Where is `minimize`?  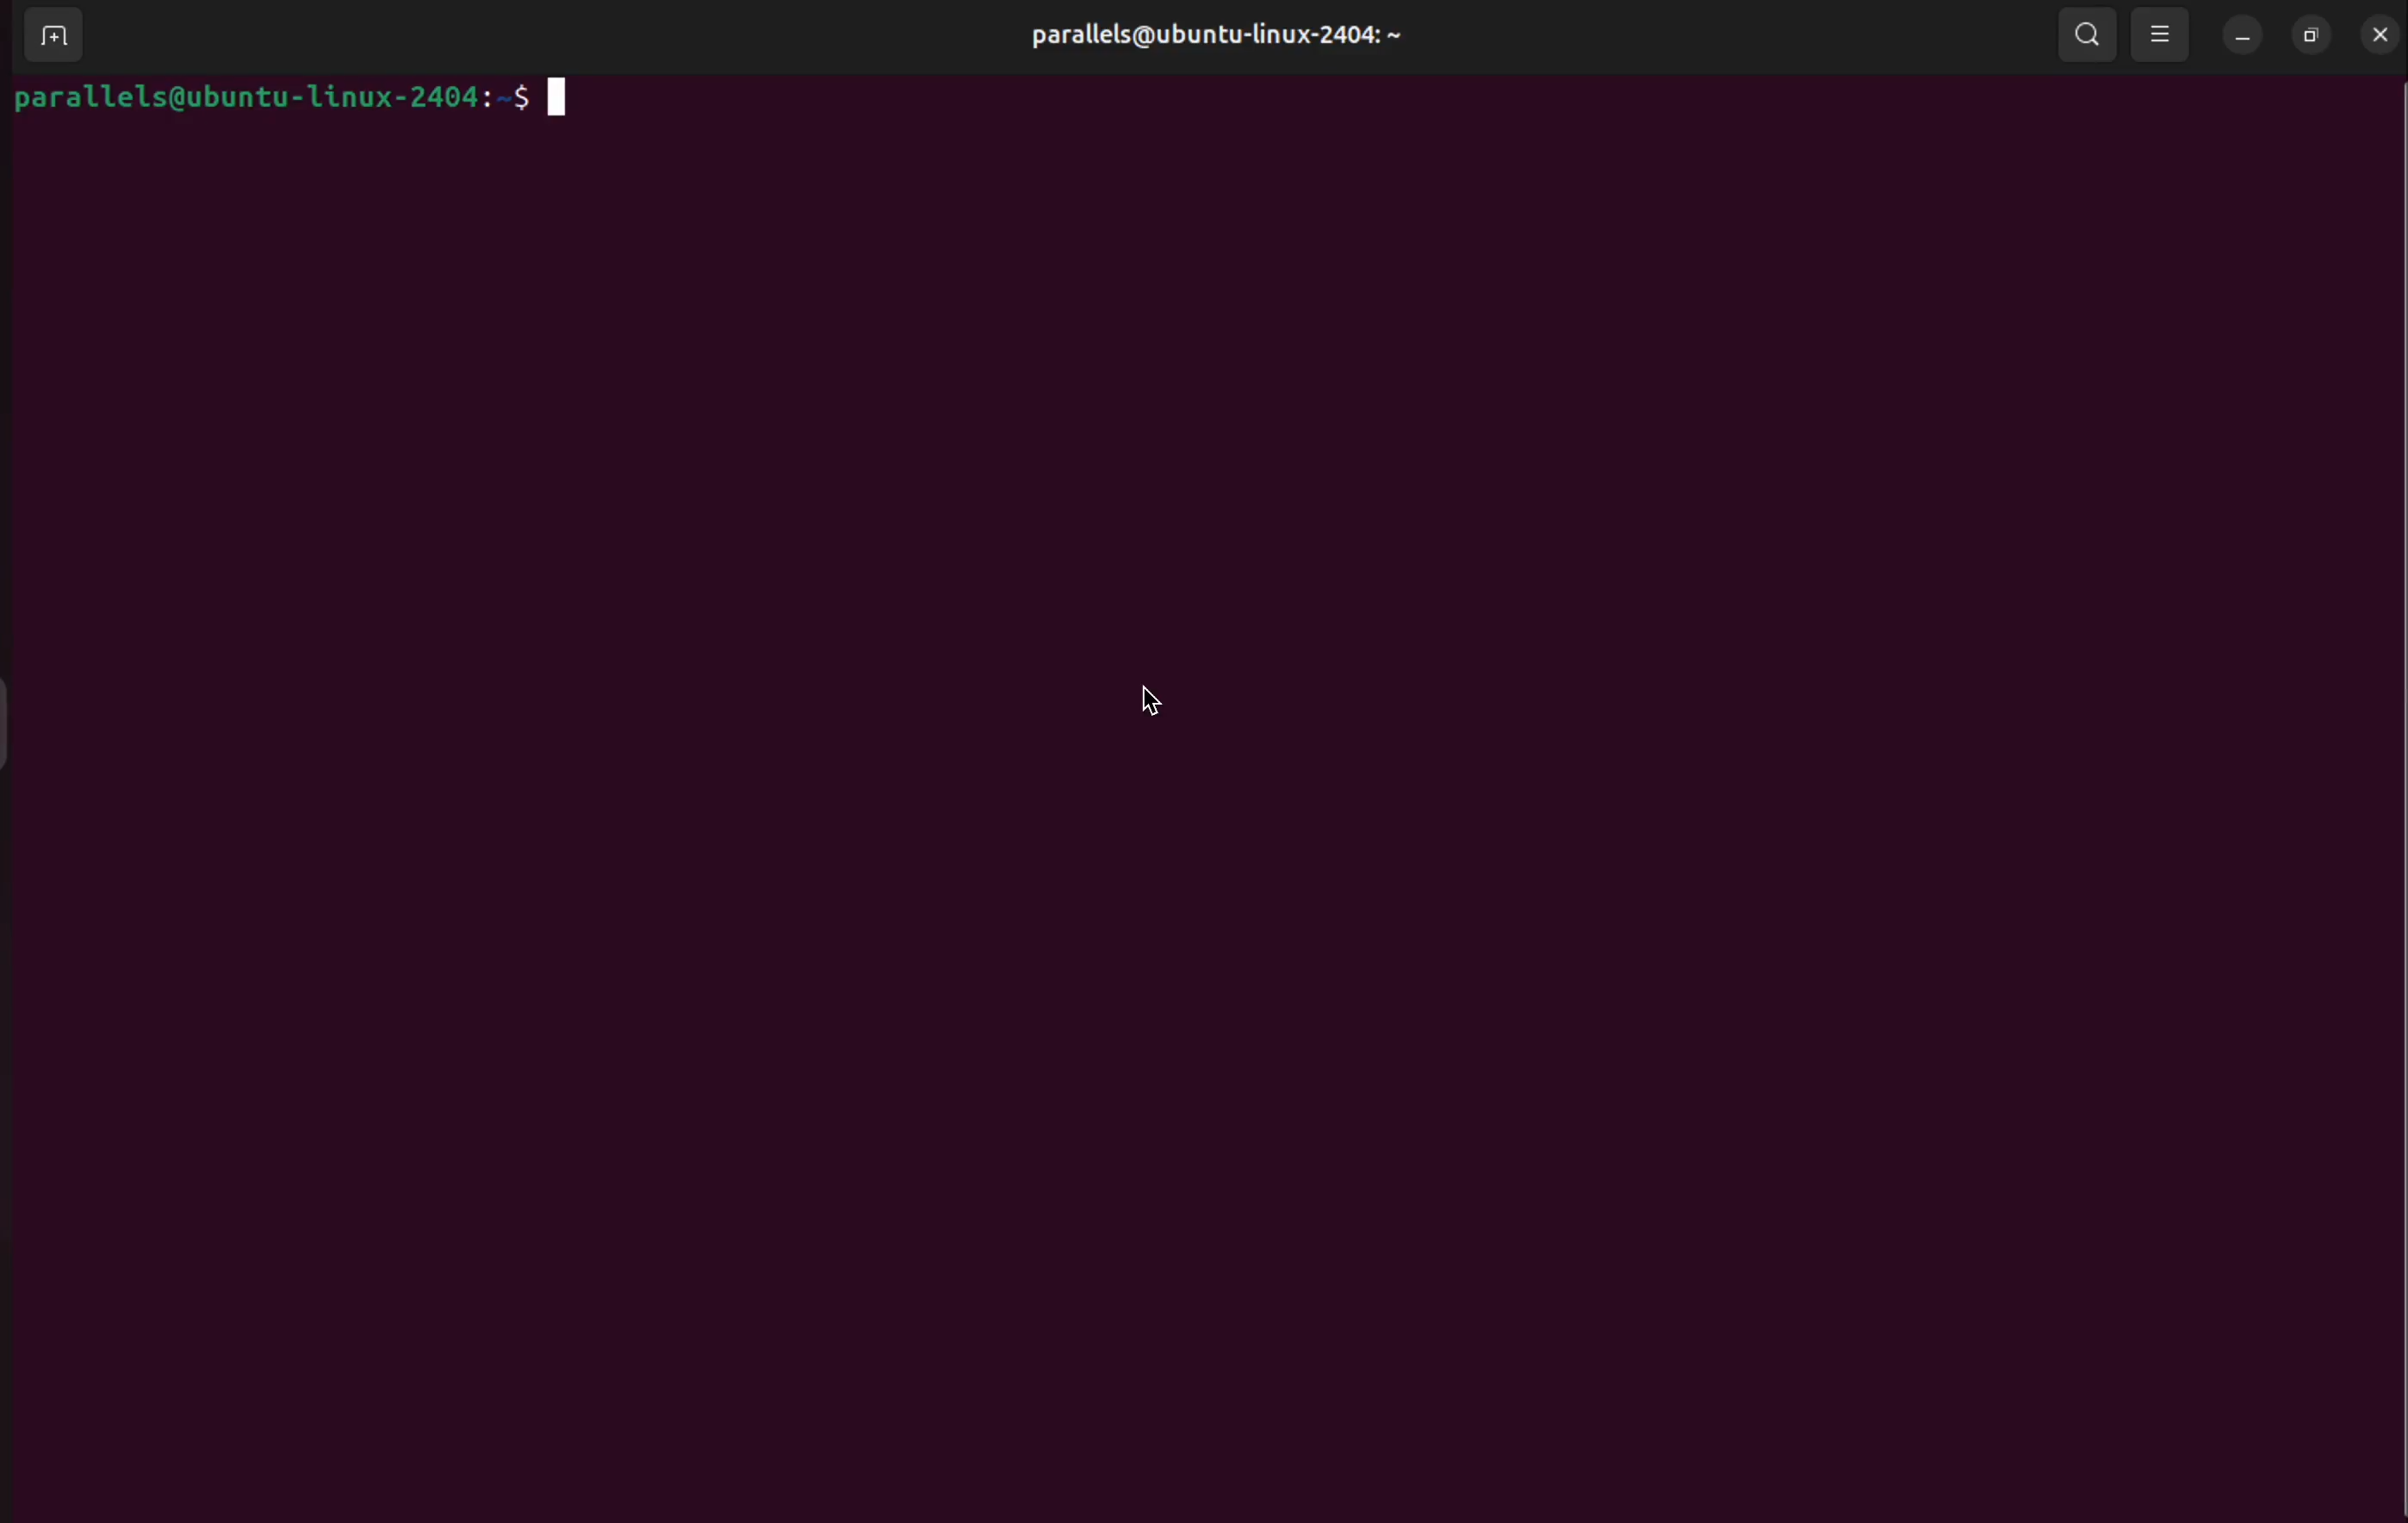
minimize is located at coordinates (2241, 37).